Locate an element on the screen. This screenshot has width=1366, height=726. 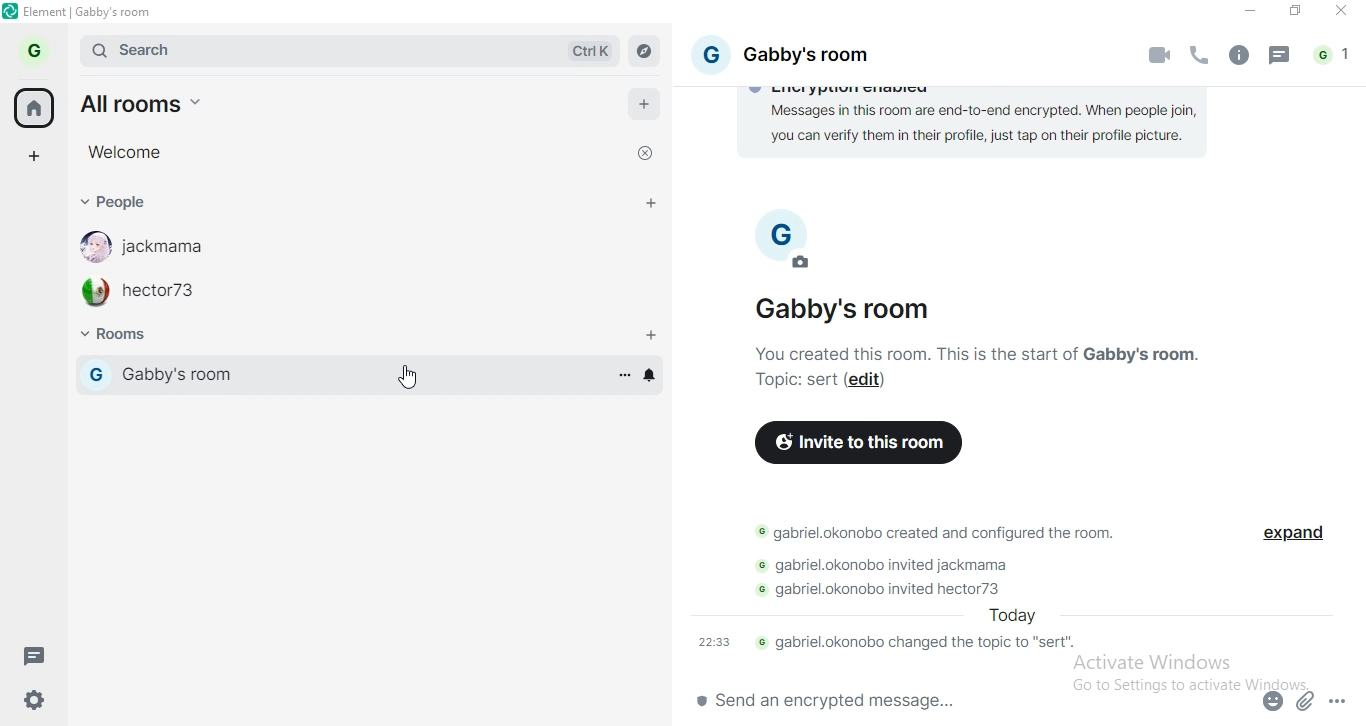
voice call is located at coordinates (1201, 58).